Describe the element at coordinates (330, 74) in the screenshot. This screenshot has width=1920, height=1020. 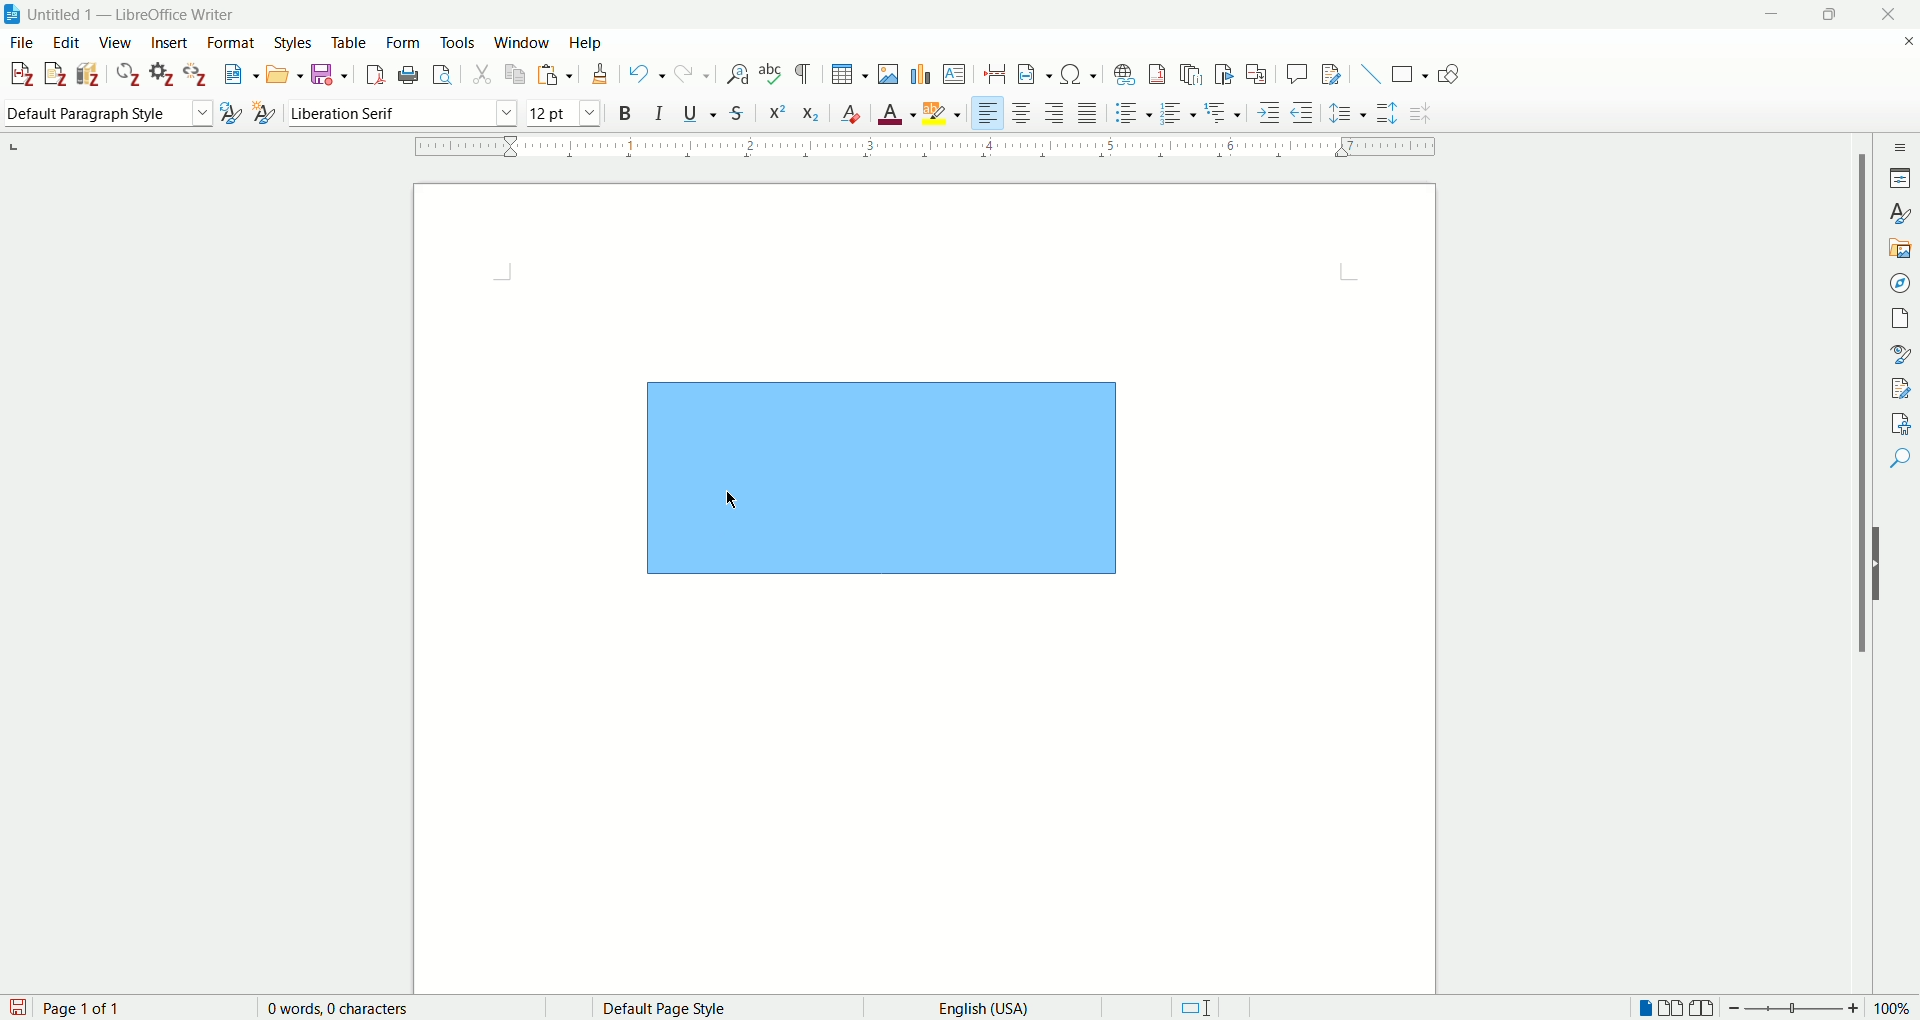
I see `save` at that location.